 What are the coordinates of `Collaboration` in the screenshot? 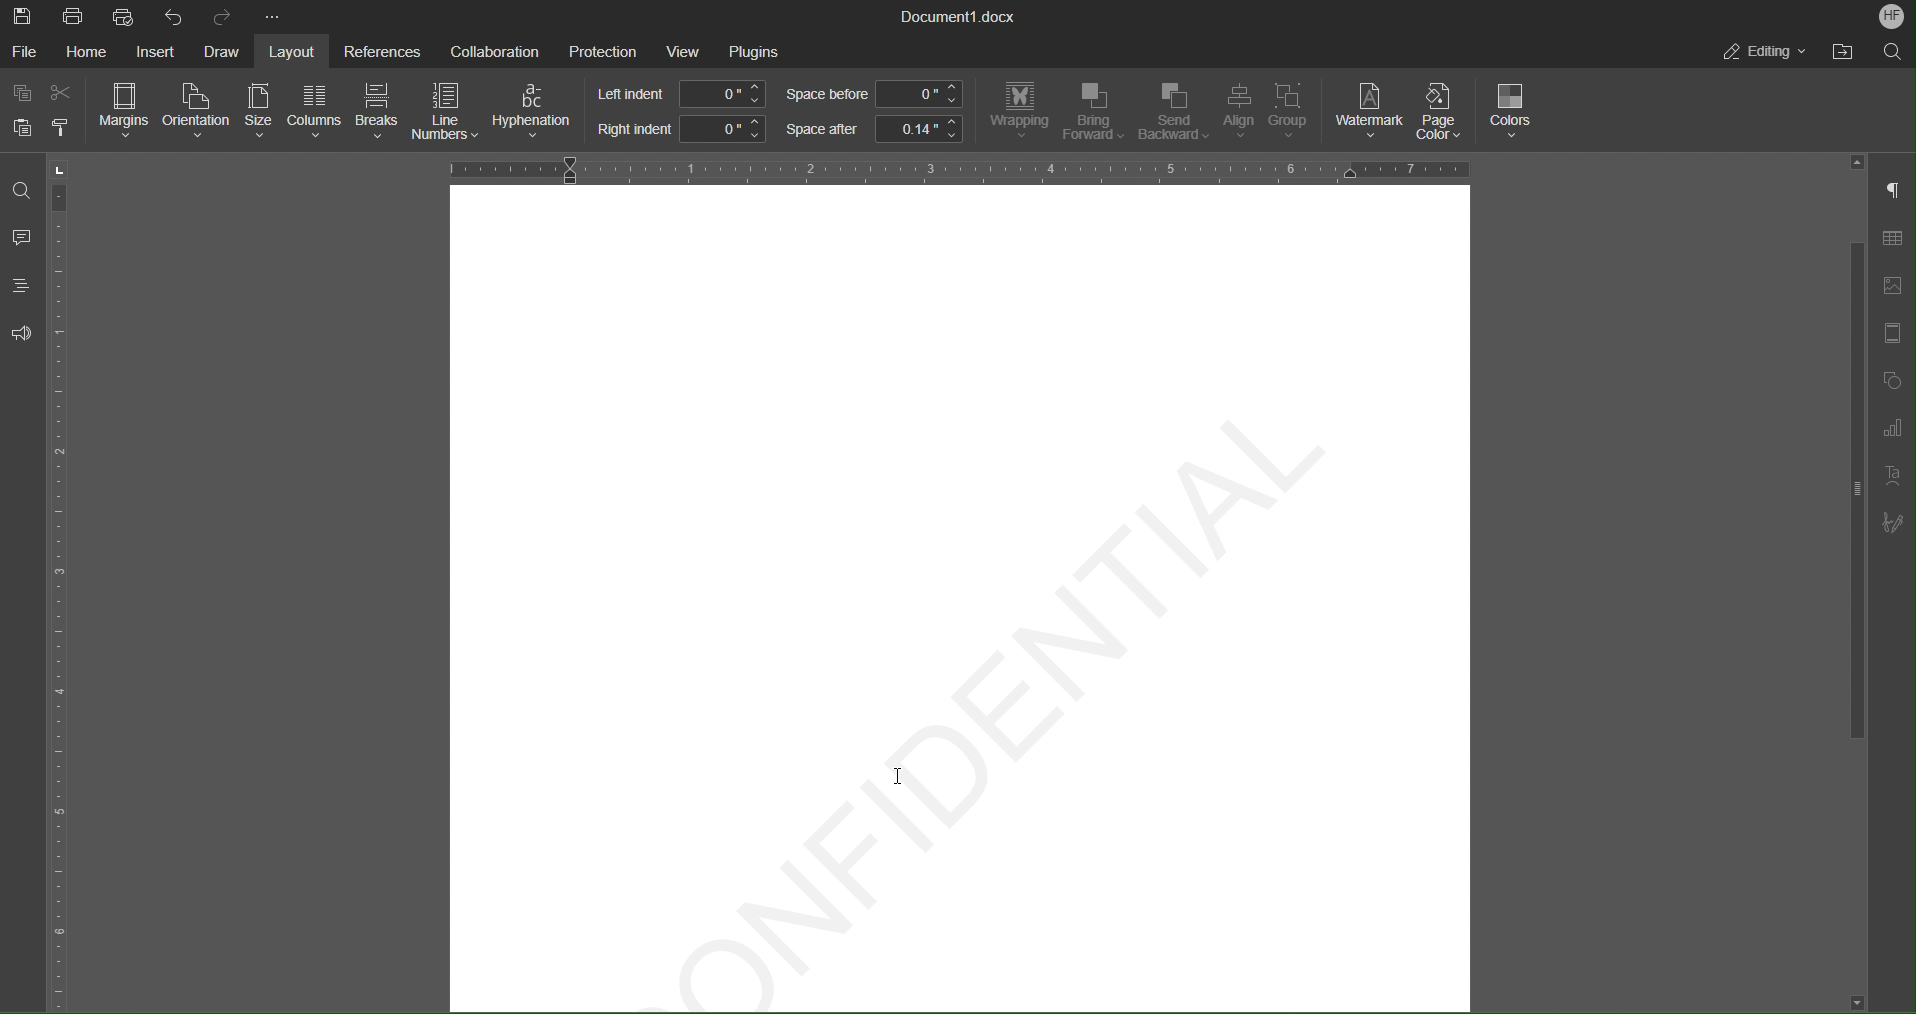 It's located at (489, 49).